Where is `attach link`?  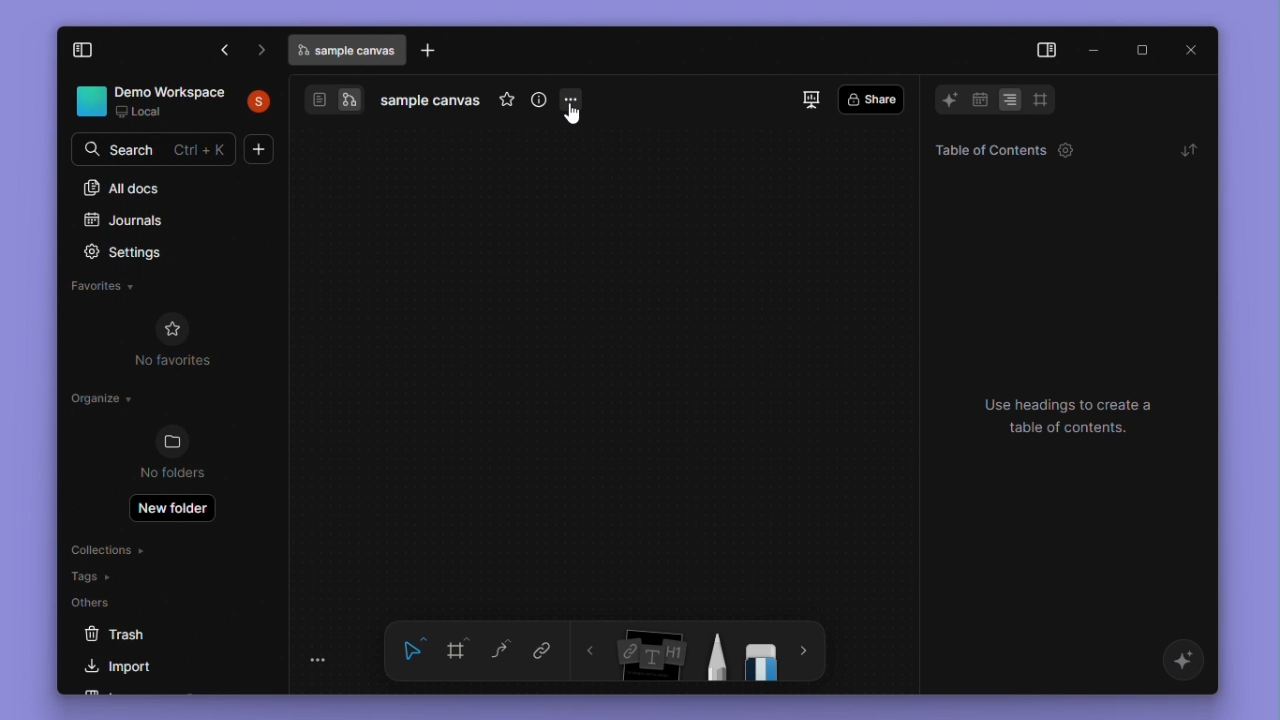 attach link is located at coordinates (540, 650).